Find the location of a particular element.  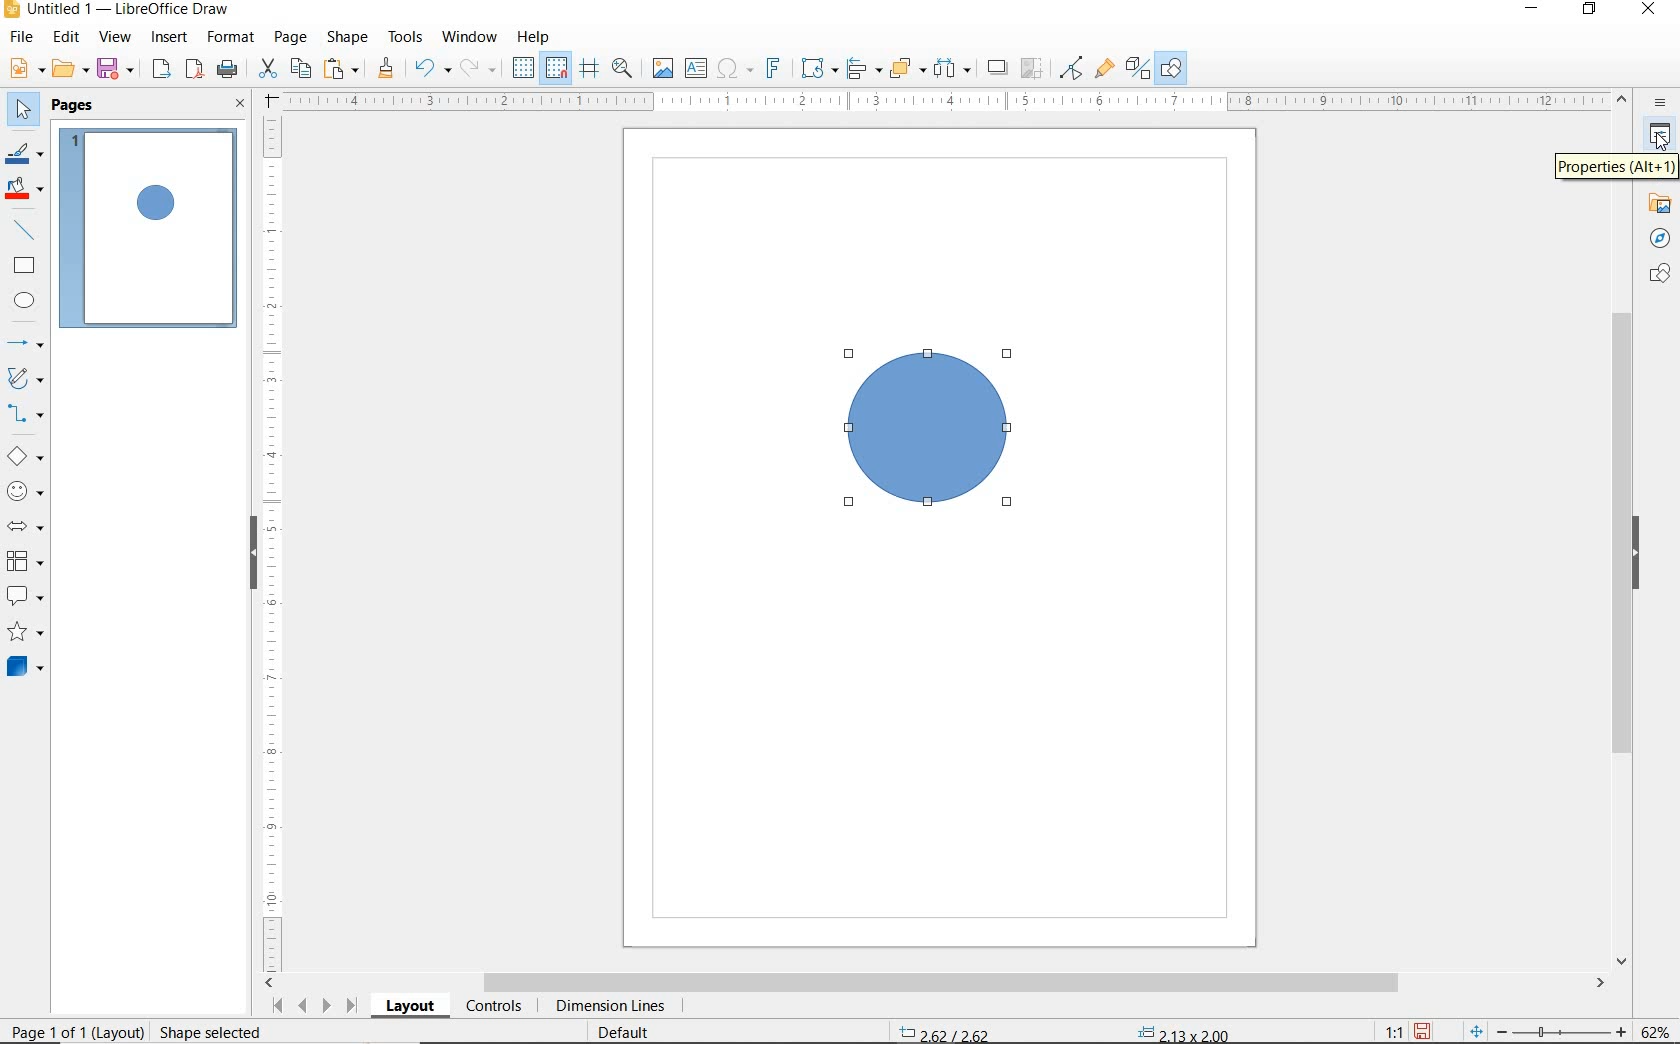

PAGE is located at coordinates (292, 39).